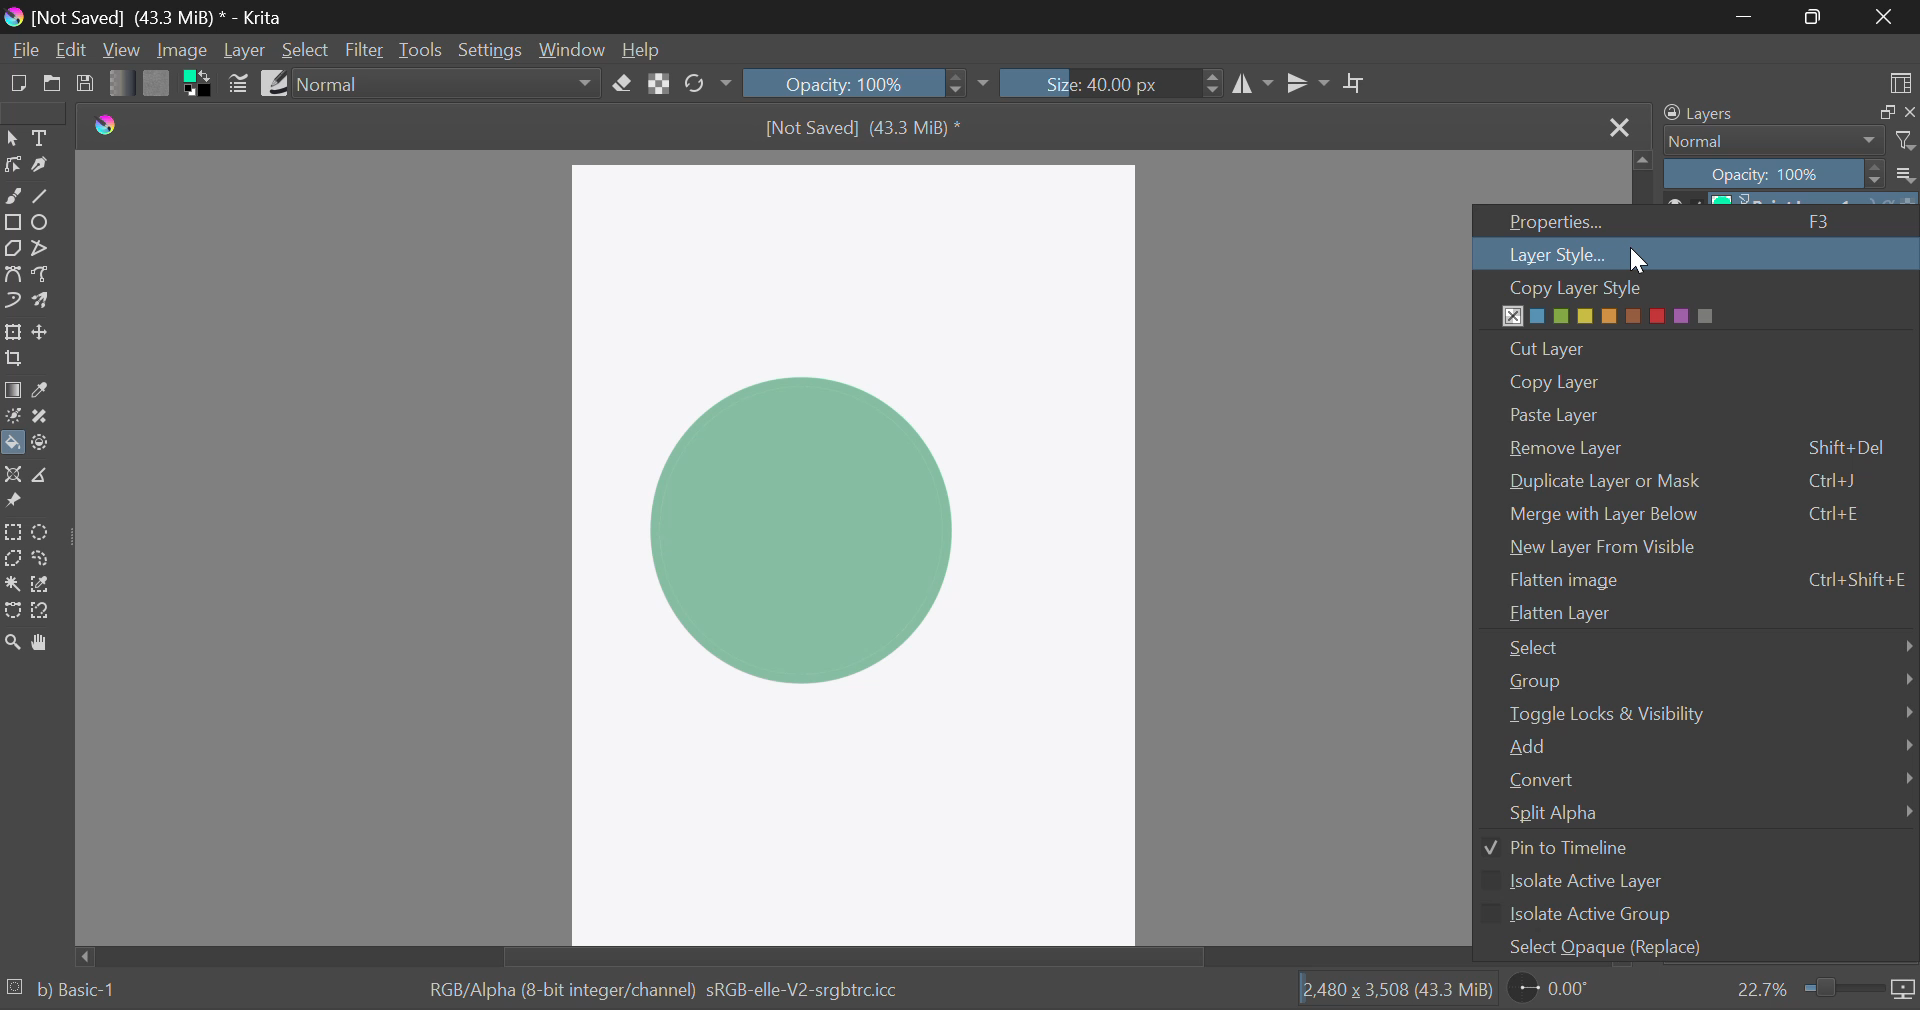 This screenshot has height=1010, width=1920. I want to click on Tools, so click(421, 49).